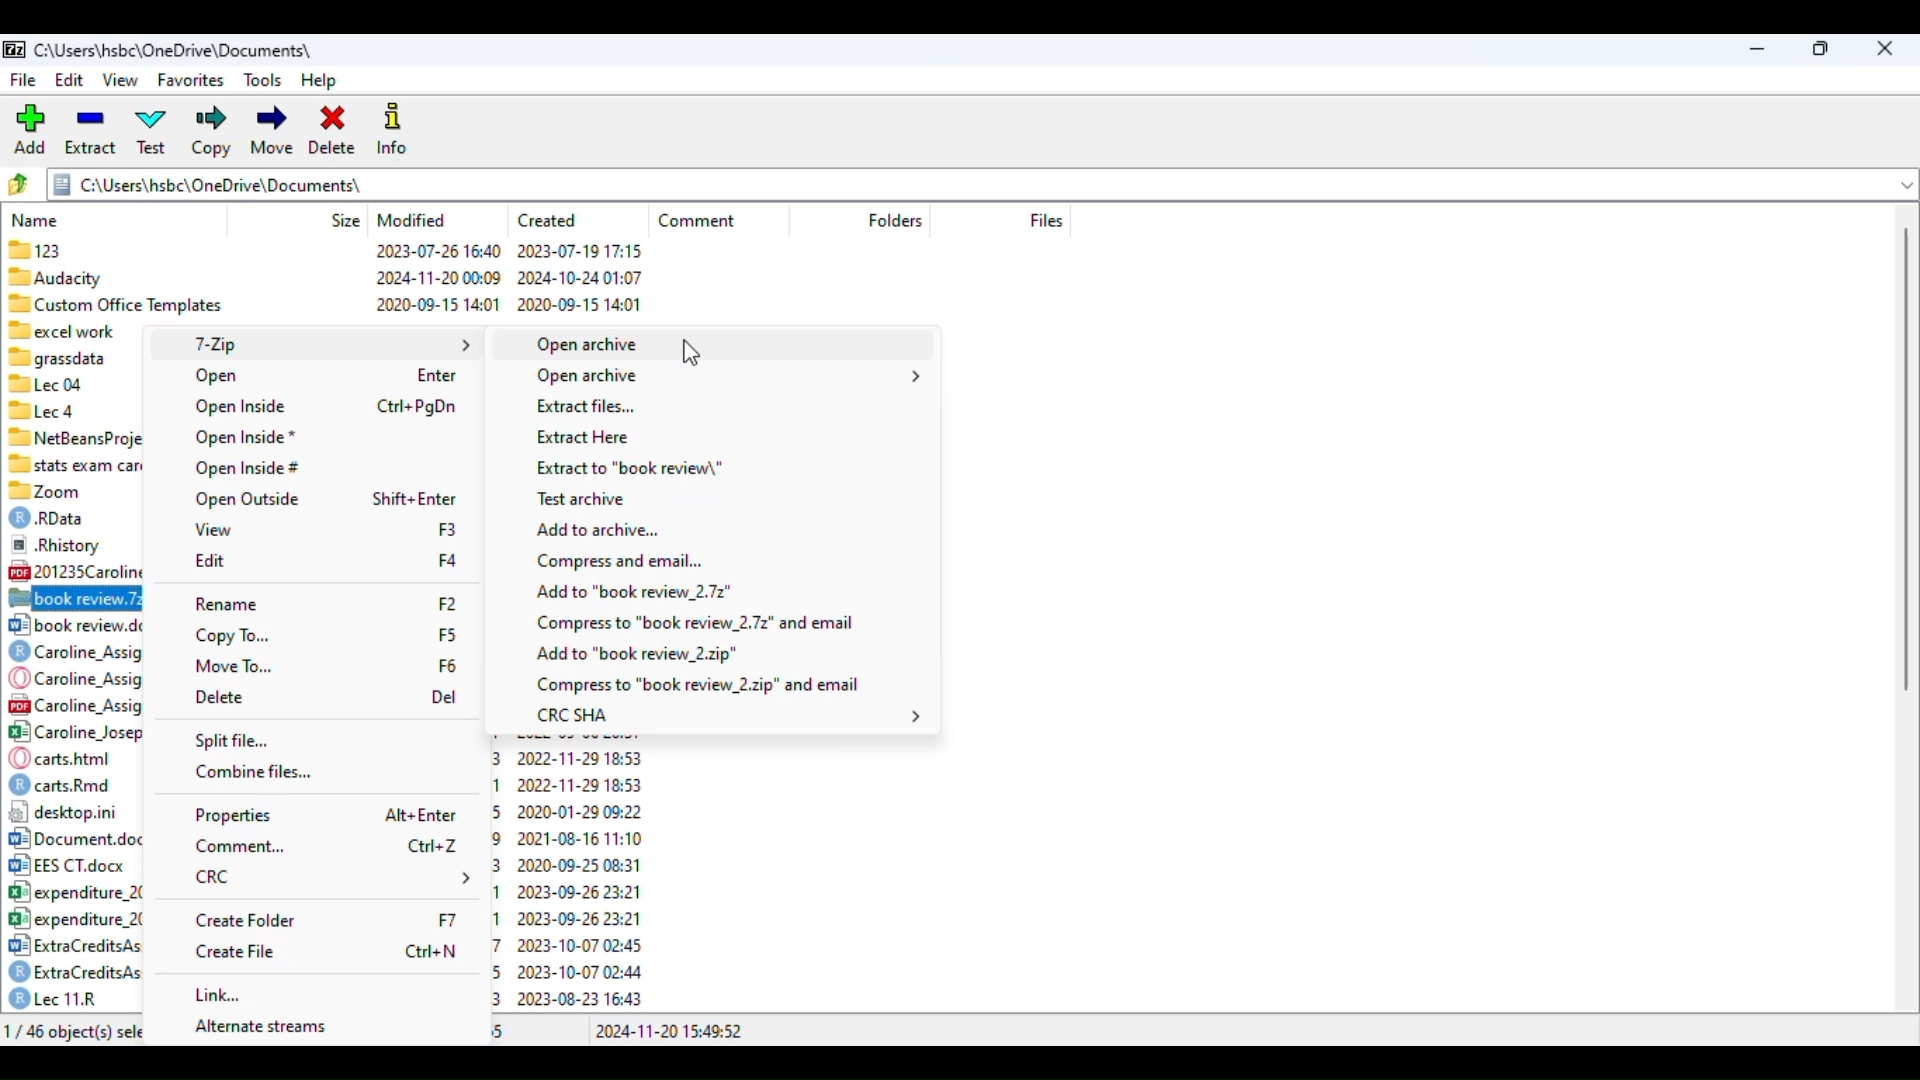 Image resolution: width=1920 pixels, height=1080 pixels. I want to click on 7-Zip, so click(331, 343).